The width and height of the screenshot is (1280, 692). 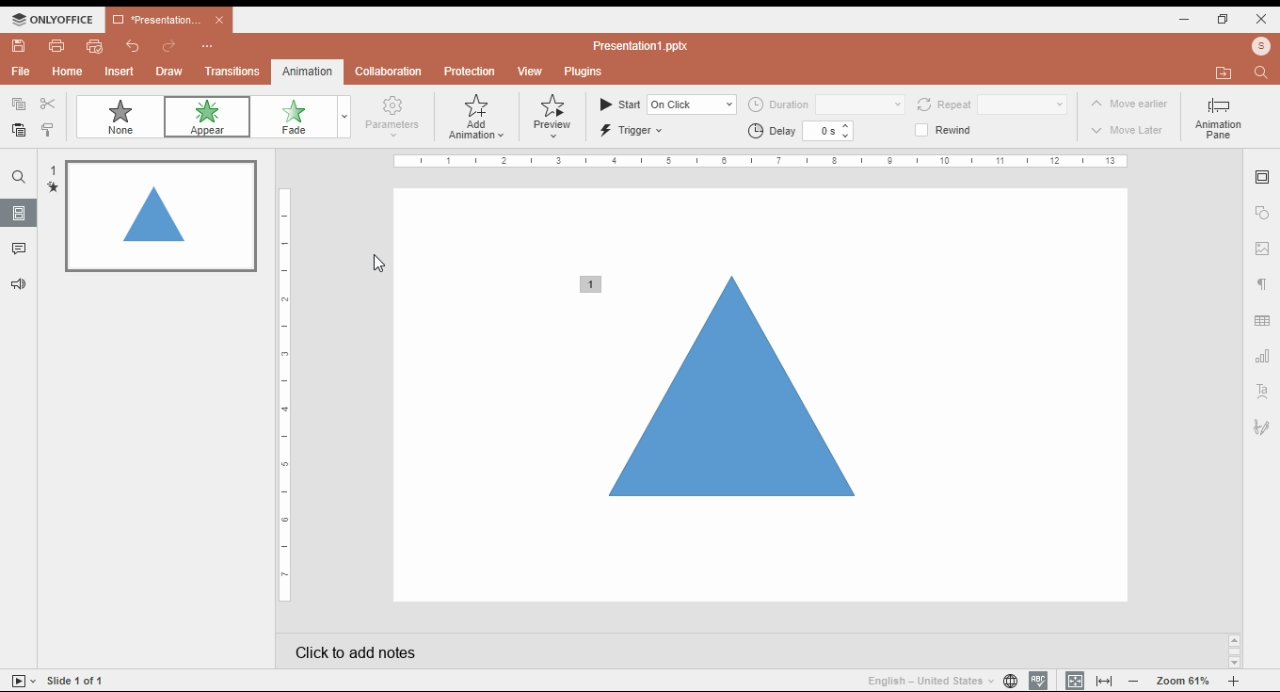 What do you see at coordinates (170, 46) in the screenshot?
I see `redo` at bounding box center [170, 46].